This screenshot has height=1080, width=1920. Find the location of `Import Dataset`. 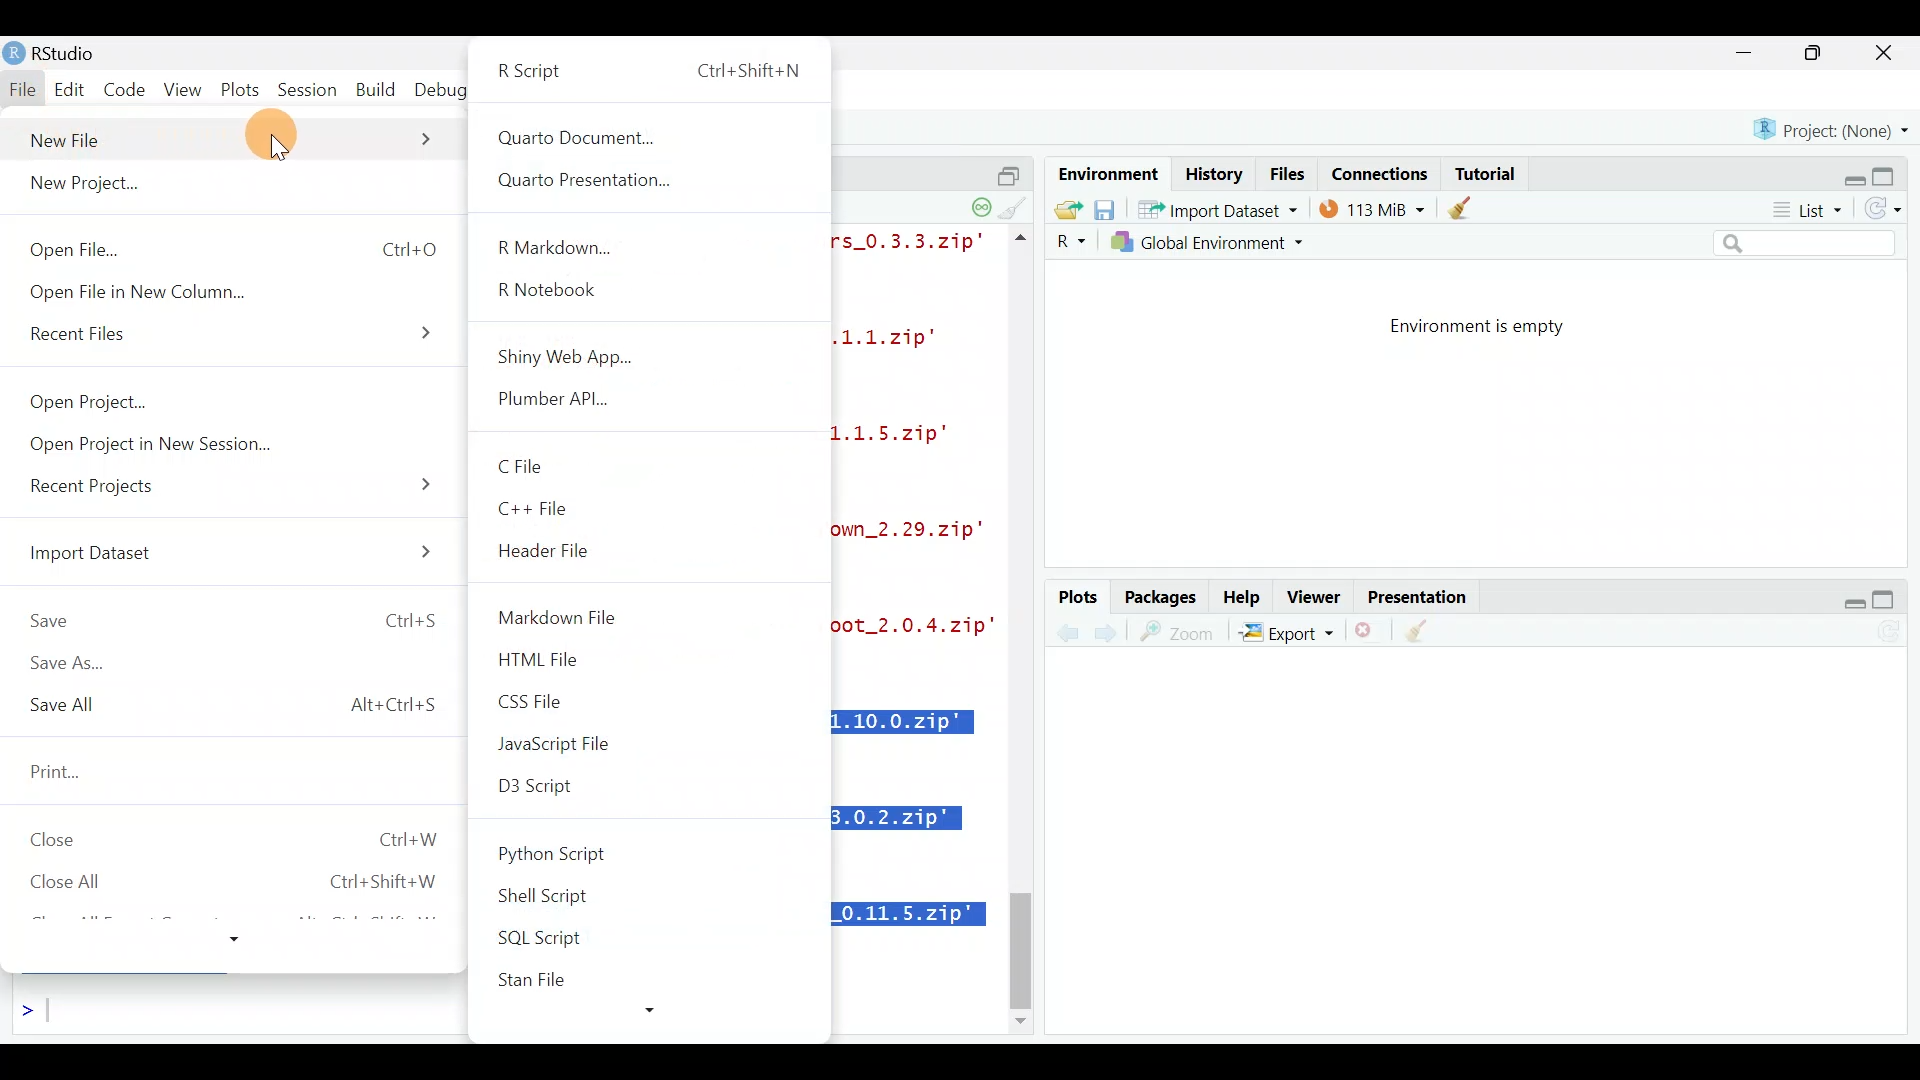

Import Dataset is located at coordinates (232, 556).